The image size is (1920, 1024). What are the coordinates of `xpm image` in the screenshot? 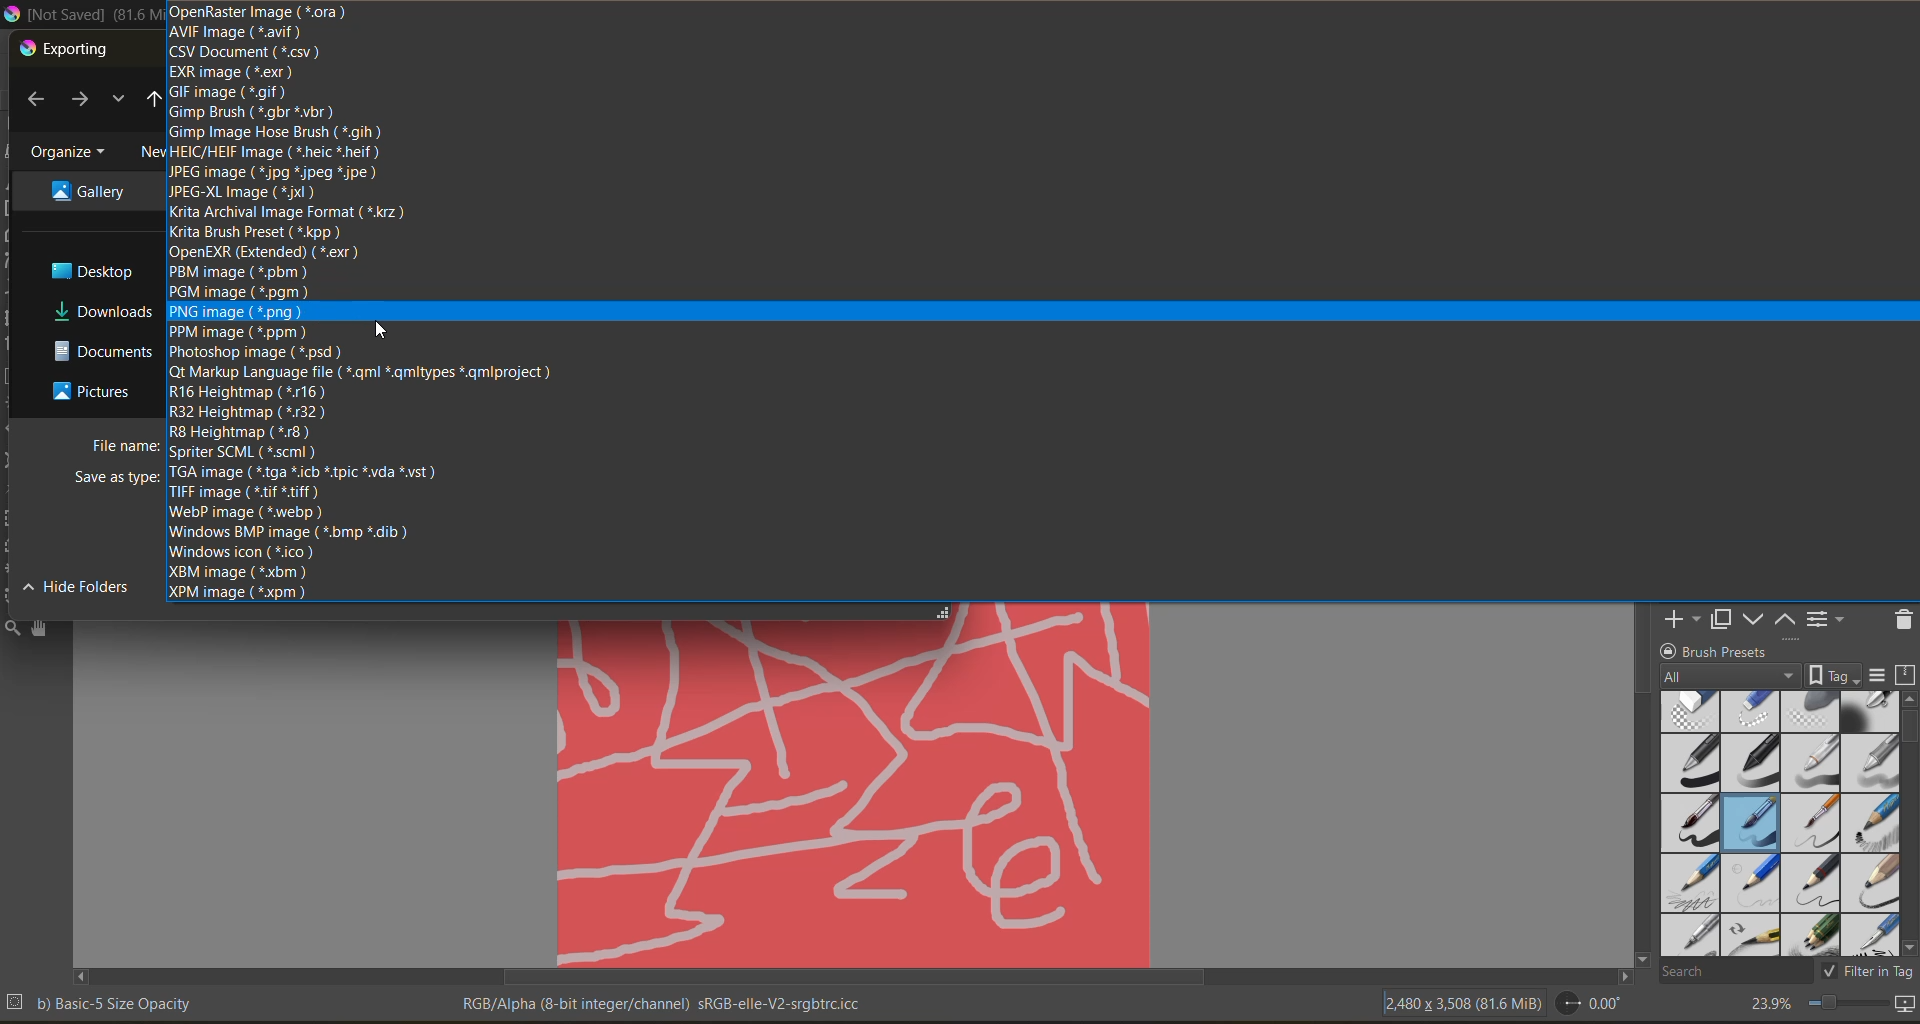 It's located at (237, 591).